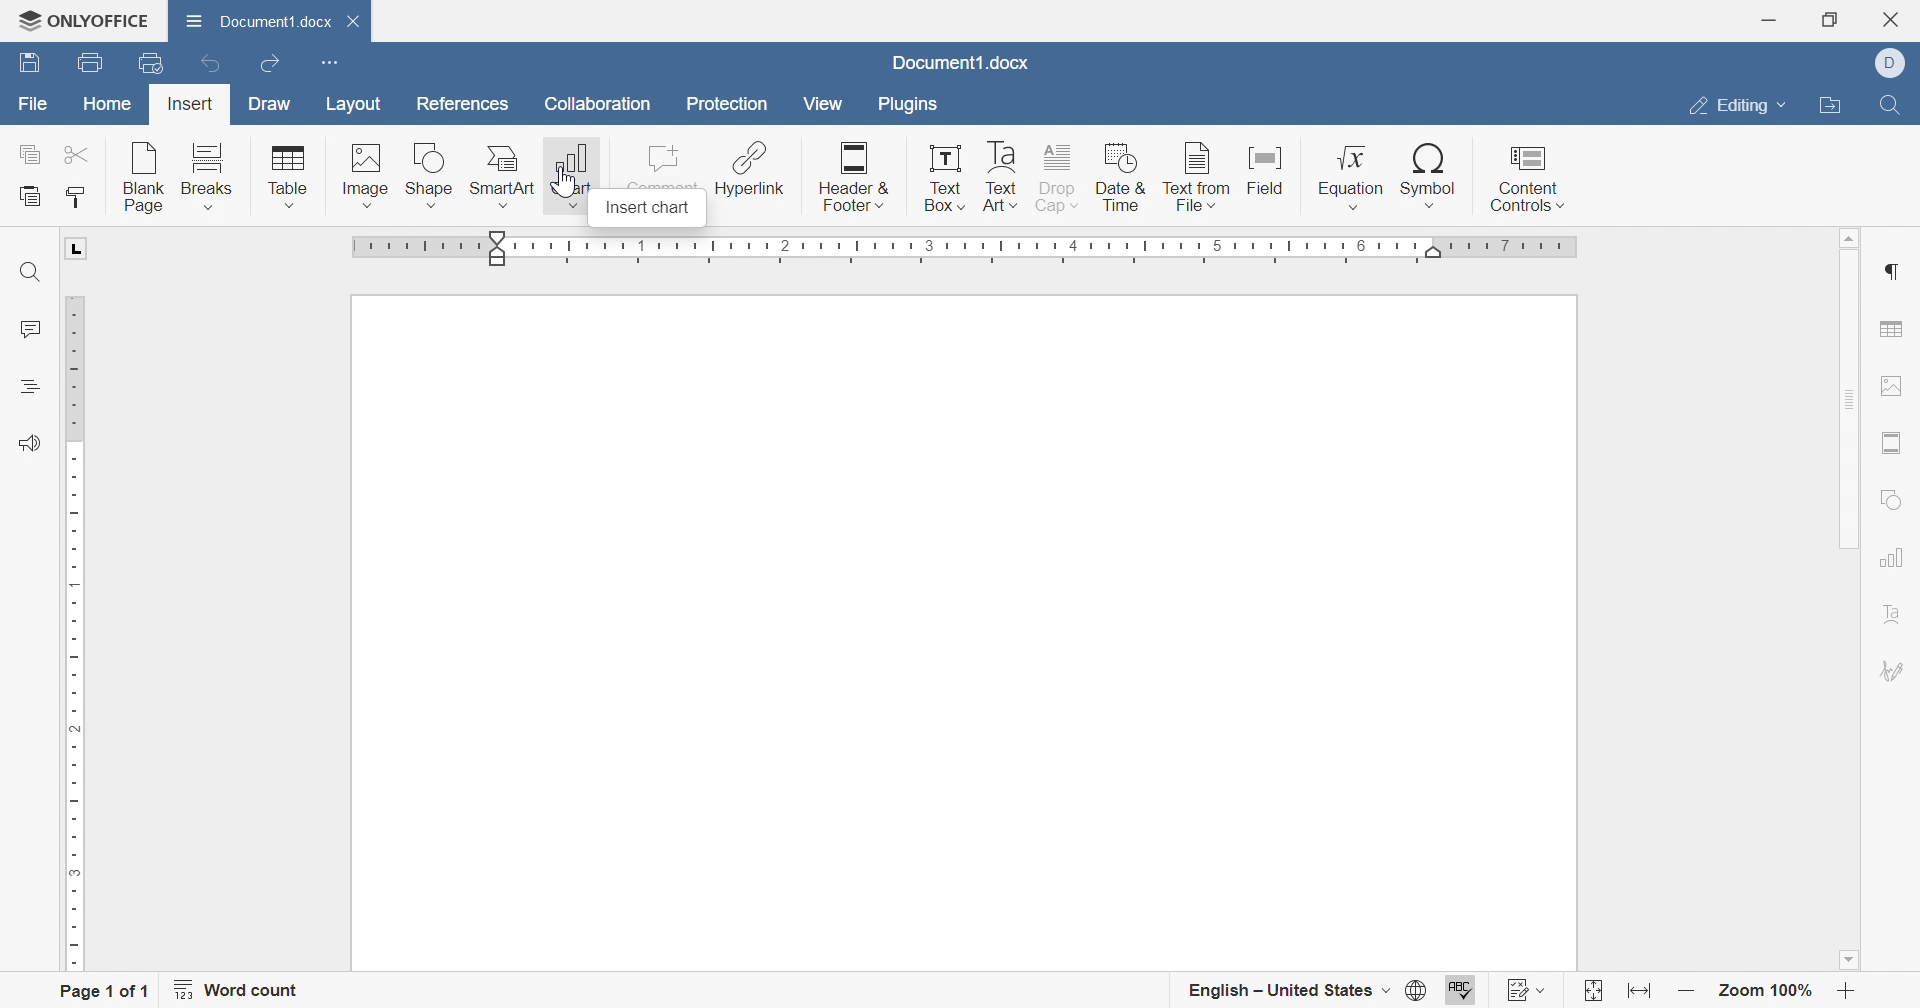 The width and height of the screenshot is (1920, 1008). What do you see at coordinates (1900, 613) in the screenshot?
I see `Text Art Settings` at bounding box center [1900, 613].